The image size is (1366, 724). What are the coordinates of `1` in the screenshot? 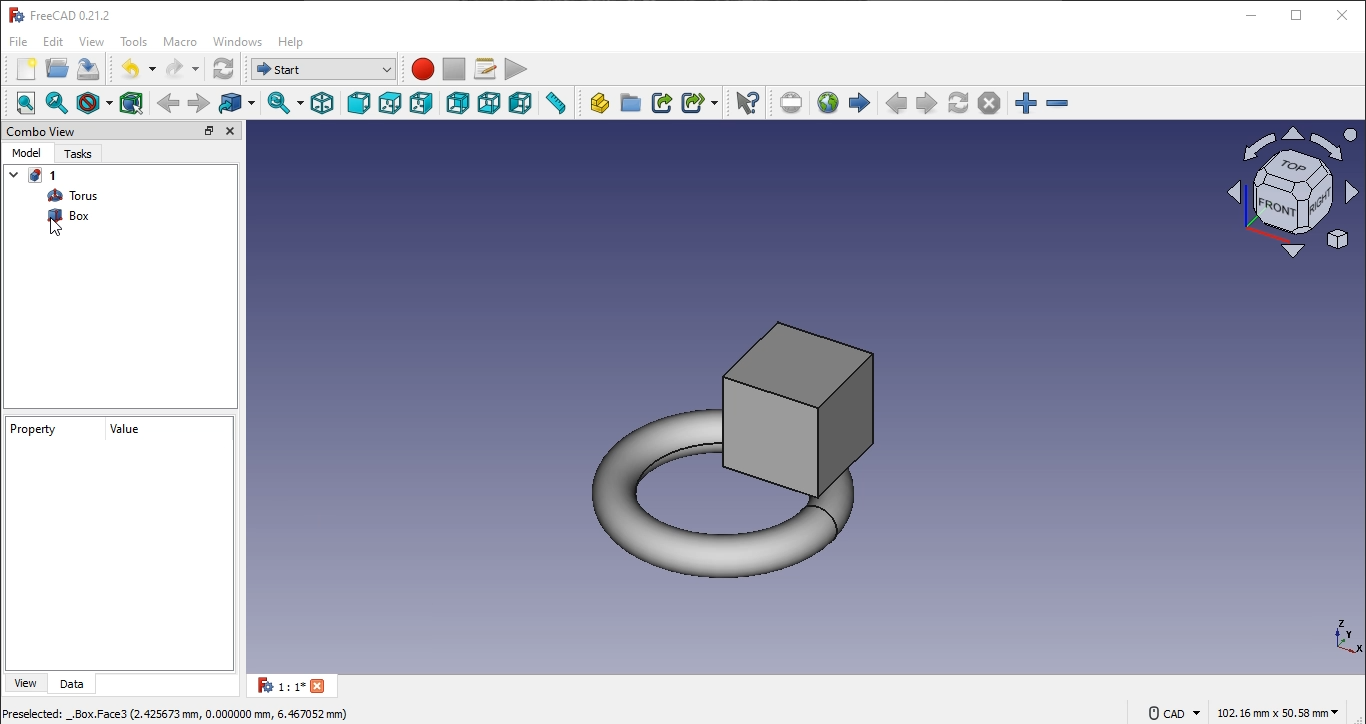 It's located at (298, 687).